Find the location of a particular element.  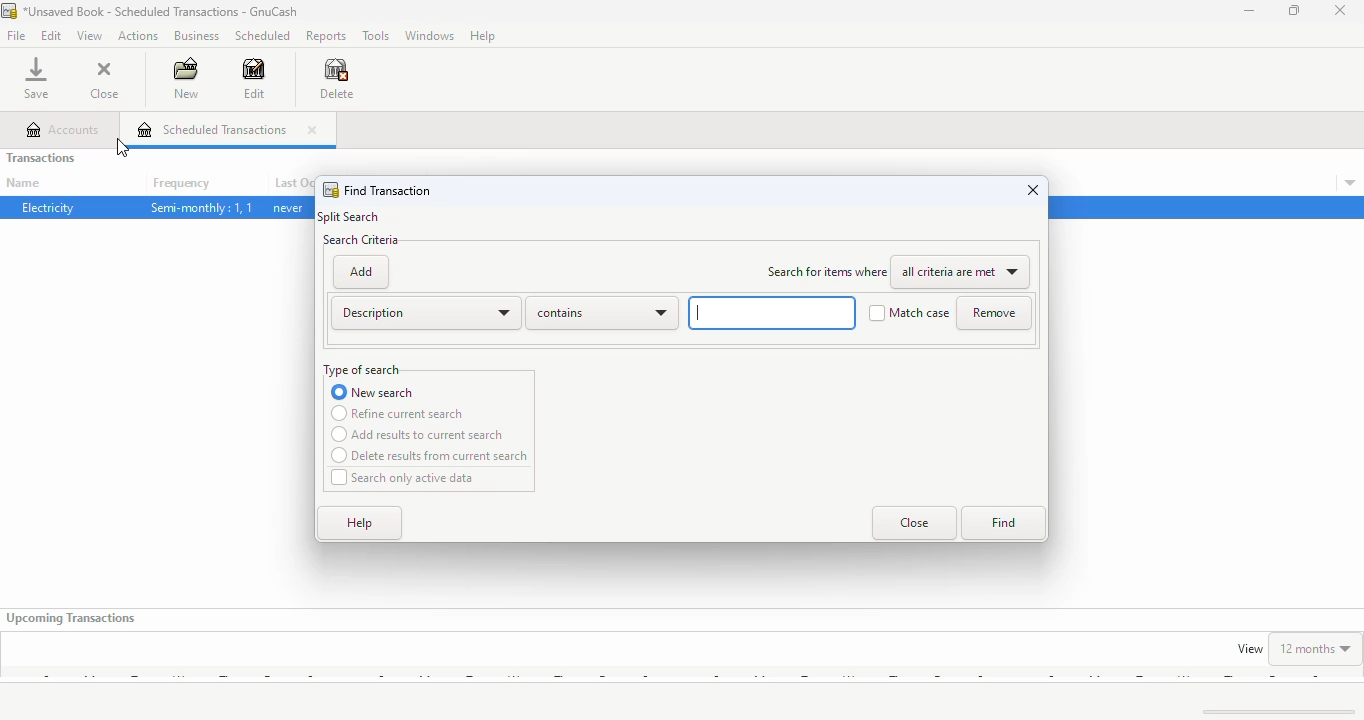

transactions is located at coordinates (41, 157).